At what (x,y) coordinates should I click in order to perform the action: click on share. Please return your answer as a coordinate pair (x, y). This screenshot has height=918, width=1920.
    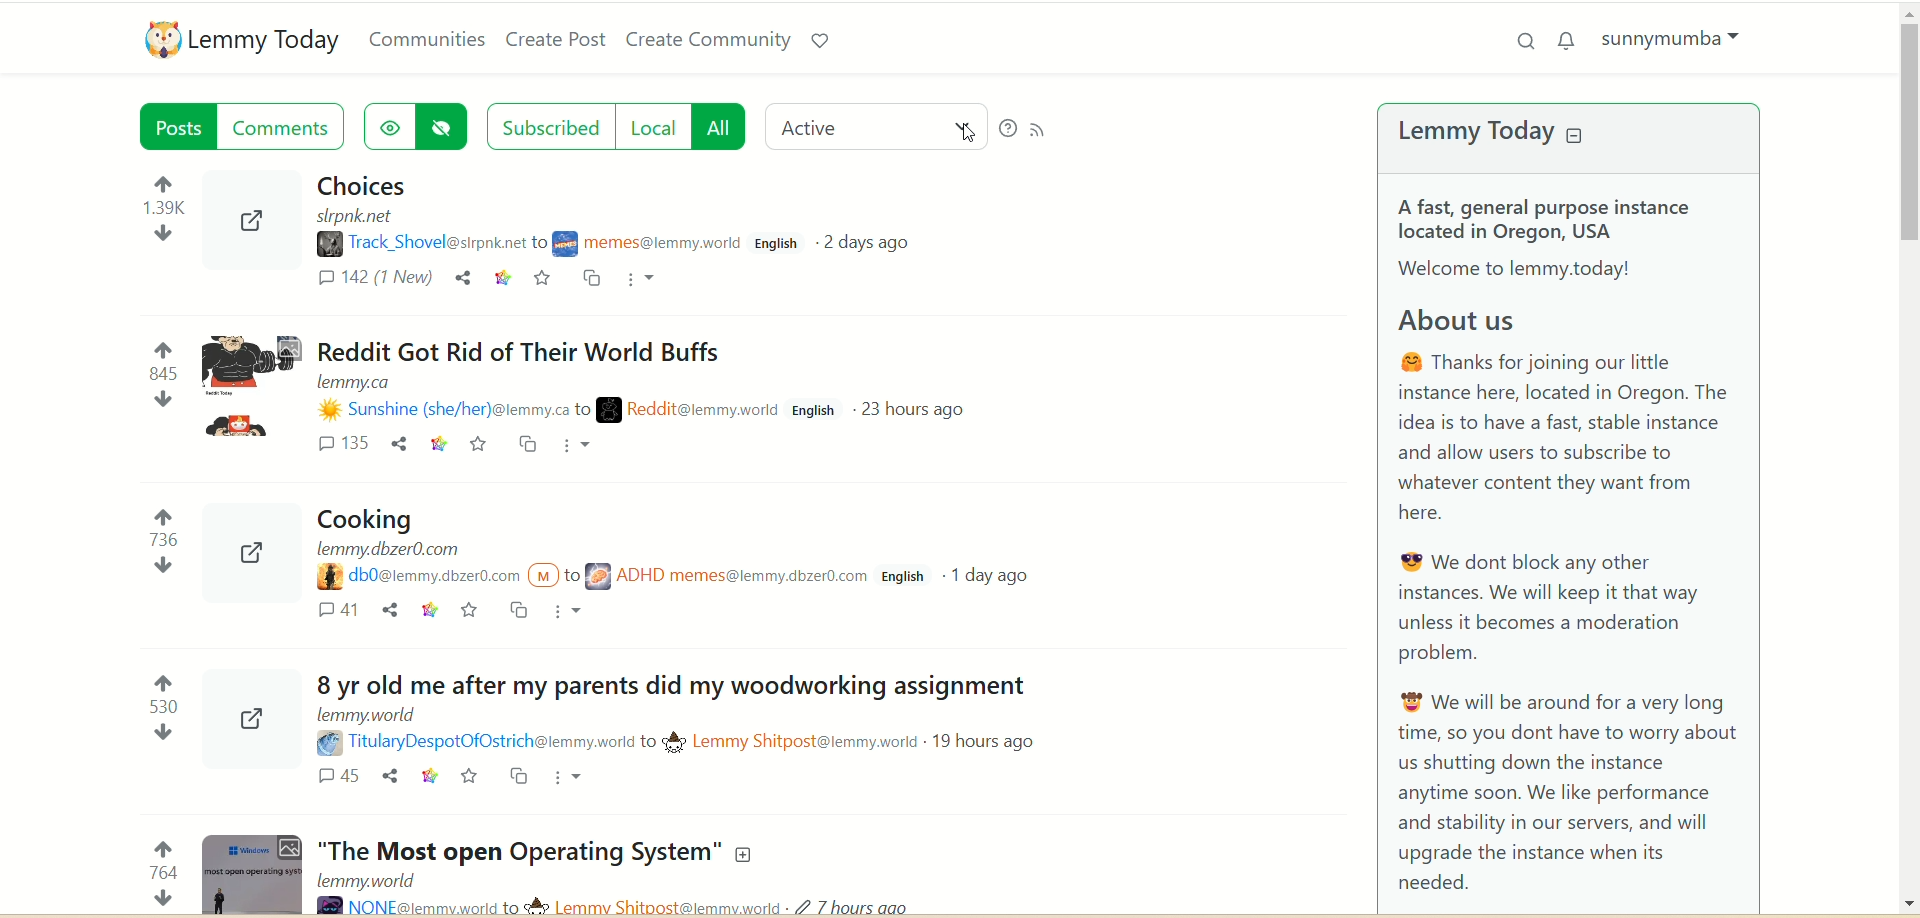
    Looking at the image, I should click on (466, 279).